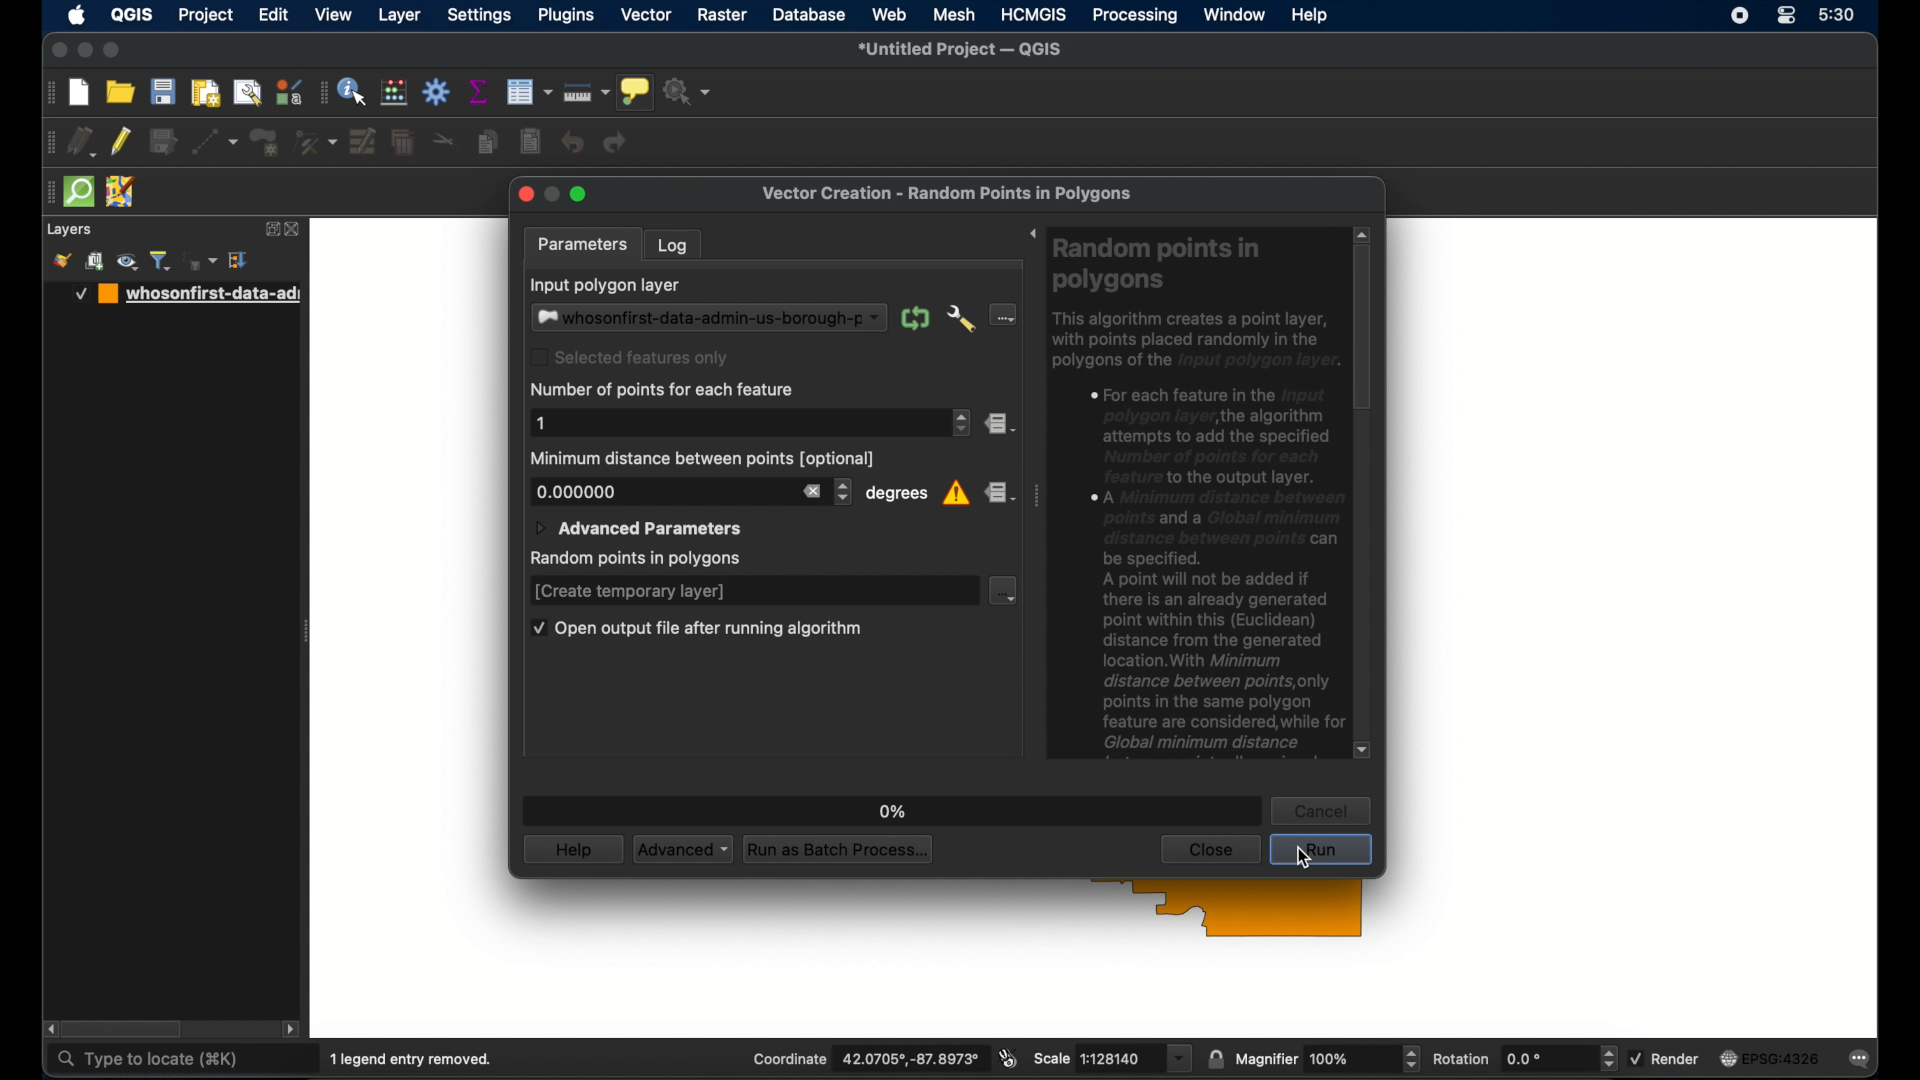 Image resolution: width=1920 pixels, height=1080 pixels. Describe the element at coordinates (69, 230) in the screenshot. I see `layers` at that location.